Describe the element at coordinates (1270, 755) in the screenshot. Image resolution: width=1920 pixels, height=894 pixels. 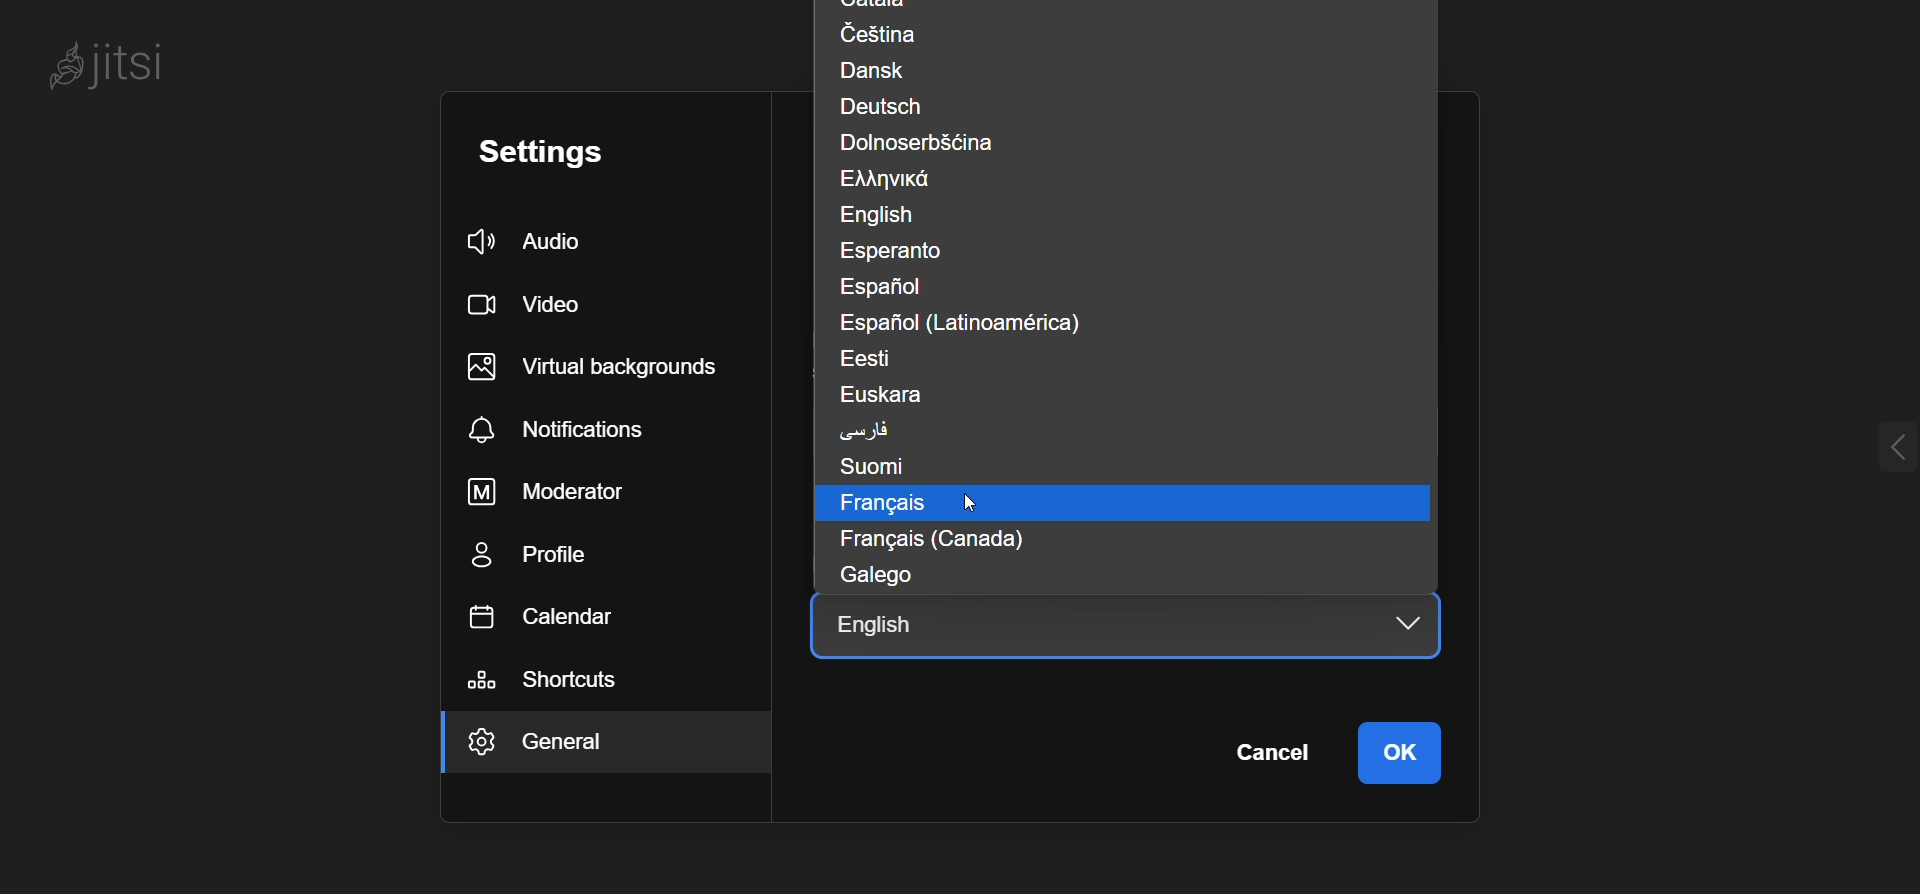
I see `cancel` at that location.